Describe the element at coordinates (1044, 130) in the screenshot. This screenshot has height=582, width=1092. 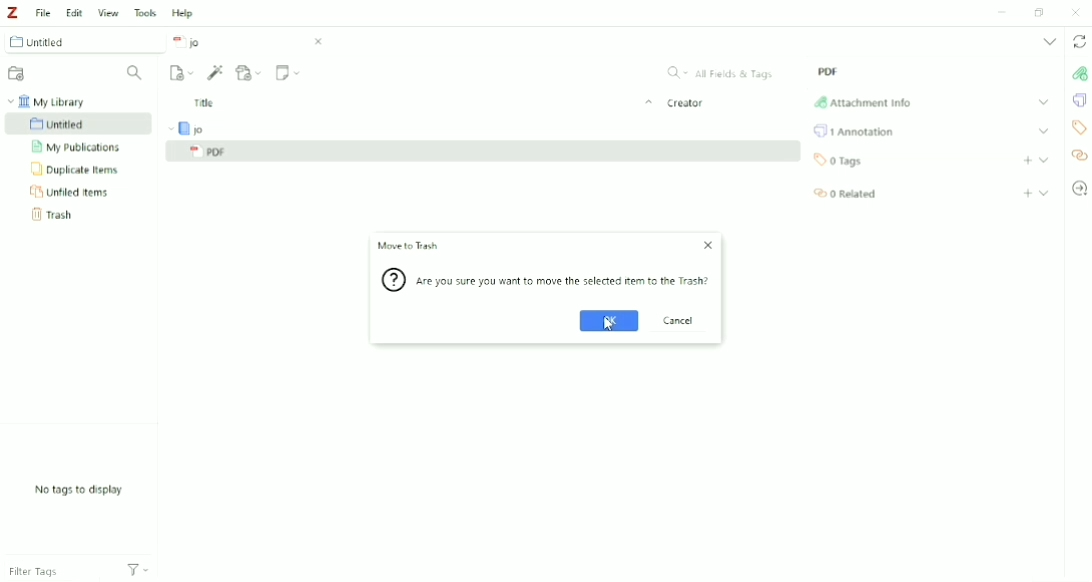
I see `Expand section` at that location.